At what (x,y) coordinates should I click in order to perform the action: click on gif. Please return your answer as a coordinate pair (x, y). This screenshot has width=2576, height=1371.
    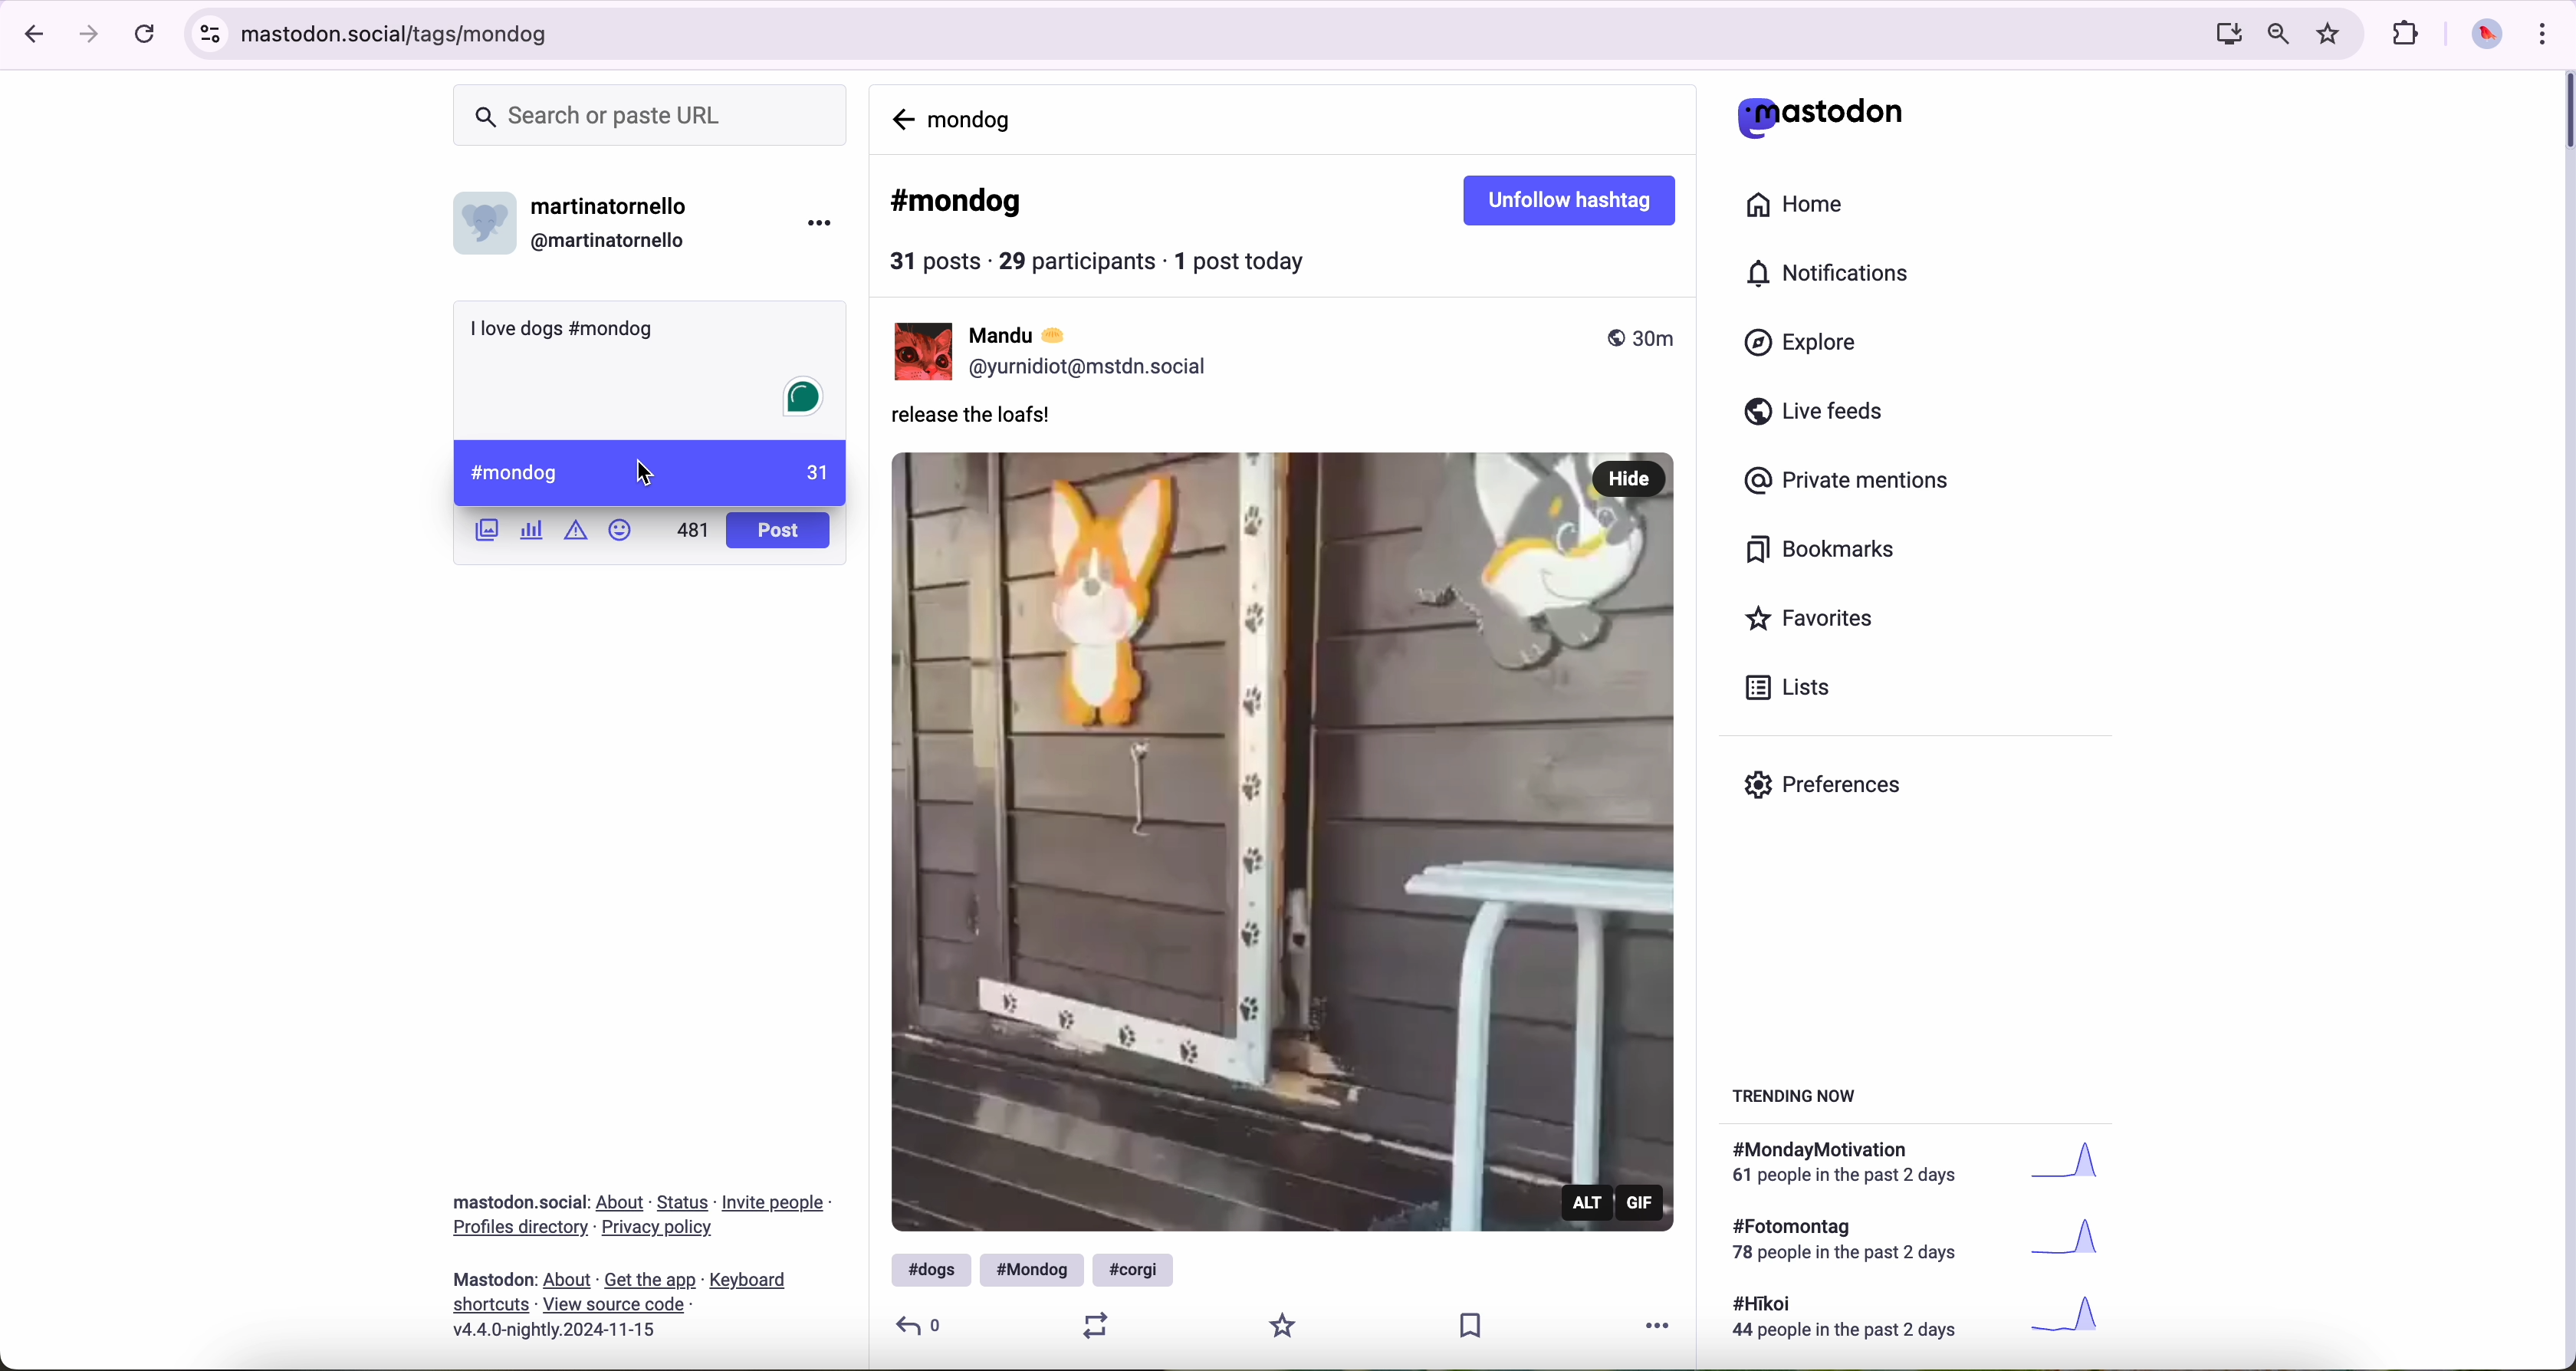
    Looking at the image, I should click on (1643, 1203).